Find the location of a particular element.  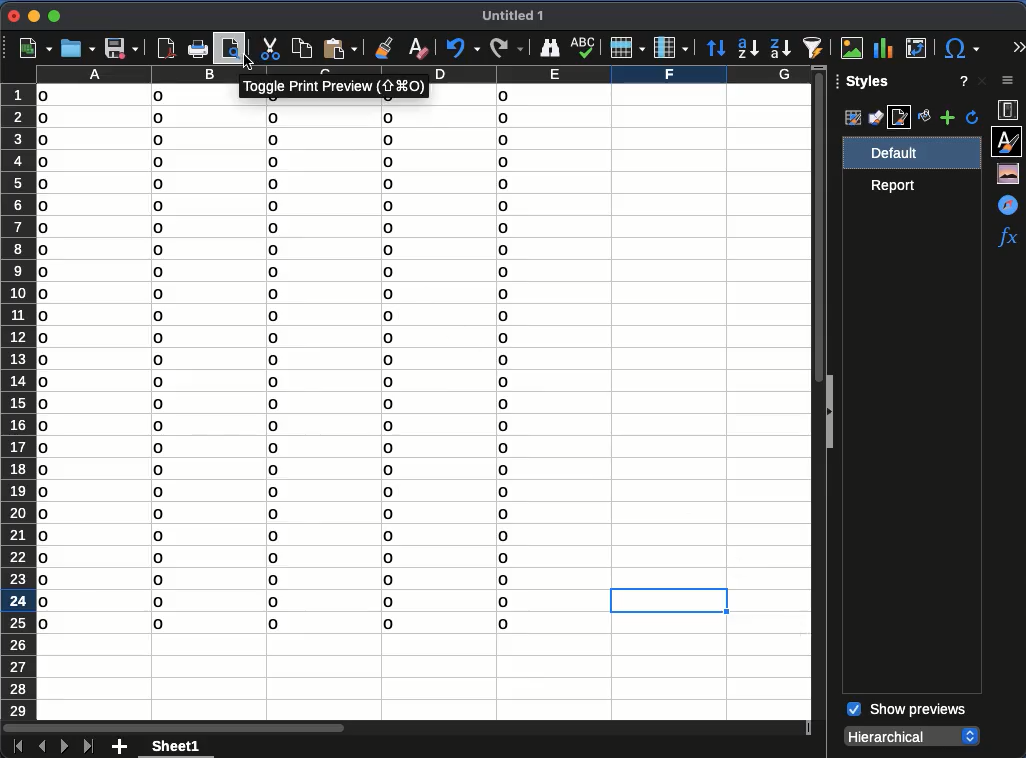

previous sheet is located at coordinates (40, 747).